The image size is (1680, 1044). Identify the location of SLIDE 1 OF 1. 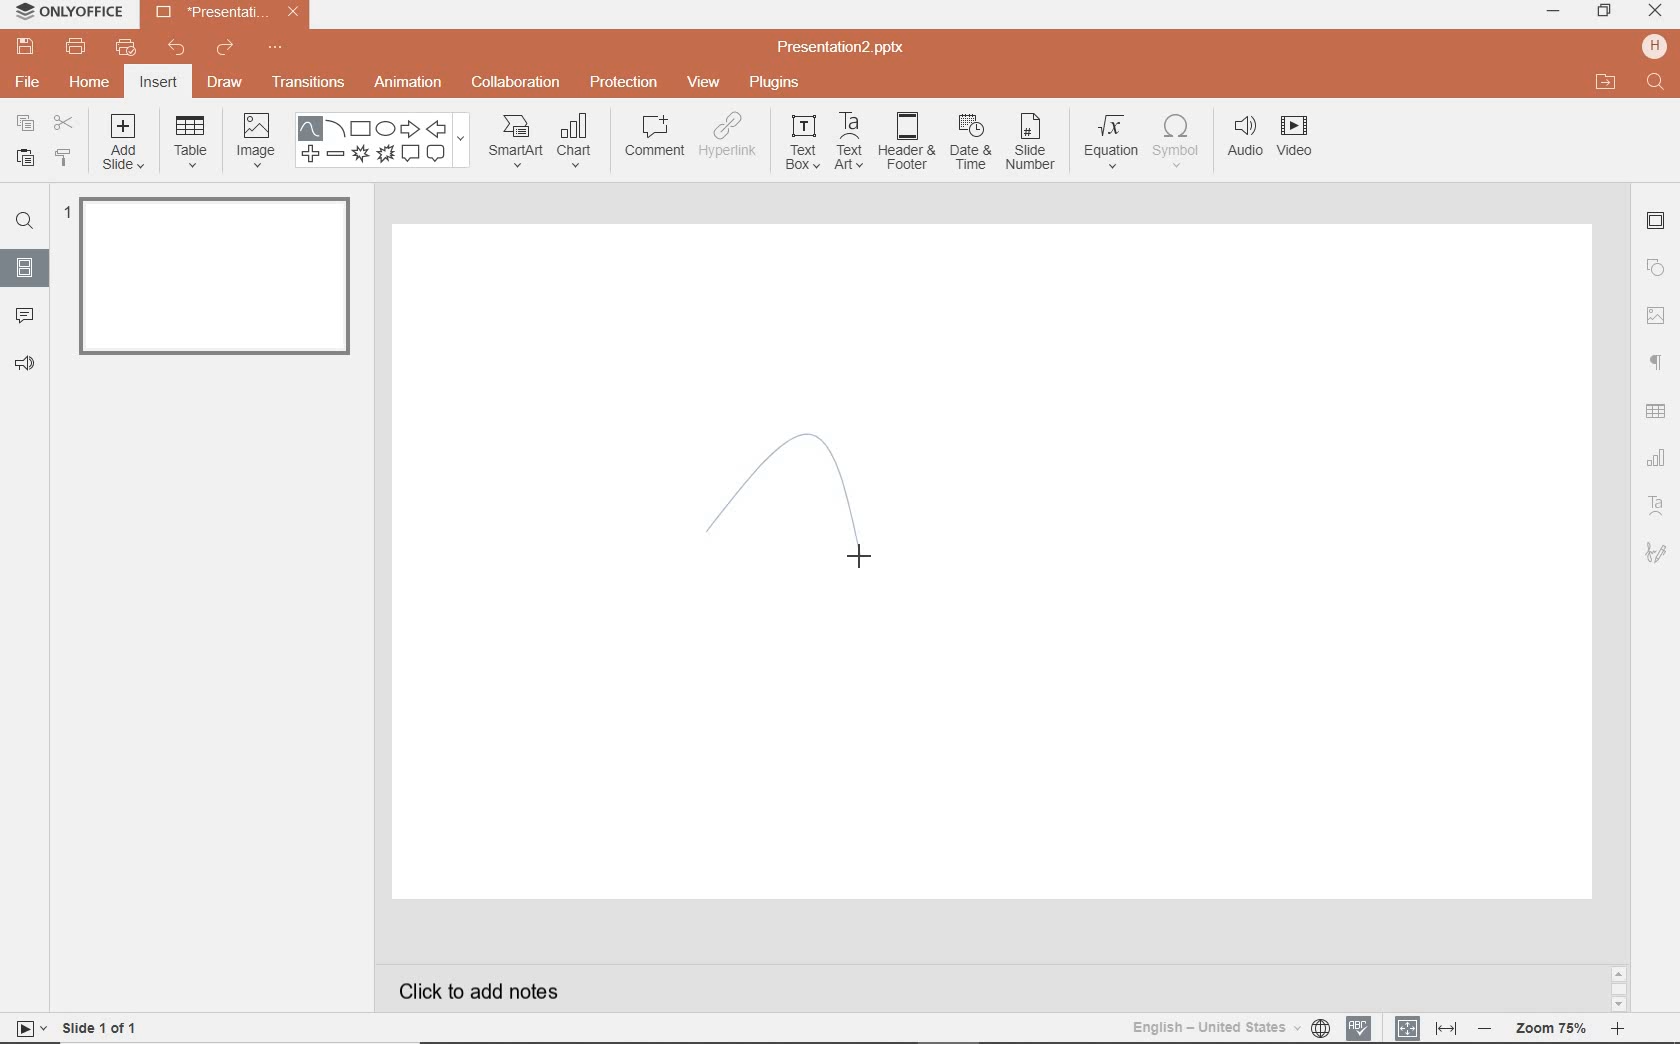
(80, 1027).